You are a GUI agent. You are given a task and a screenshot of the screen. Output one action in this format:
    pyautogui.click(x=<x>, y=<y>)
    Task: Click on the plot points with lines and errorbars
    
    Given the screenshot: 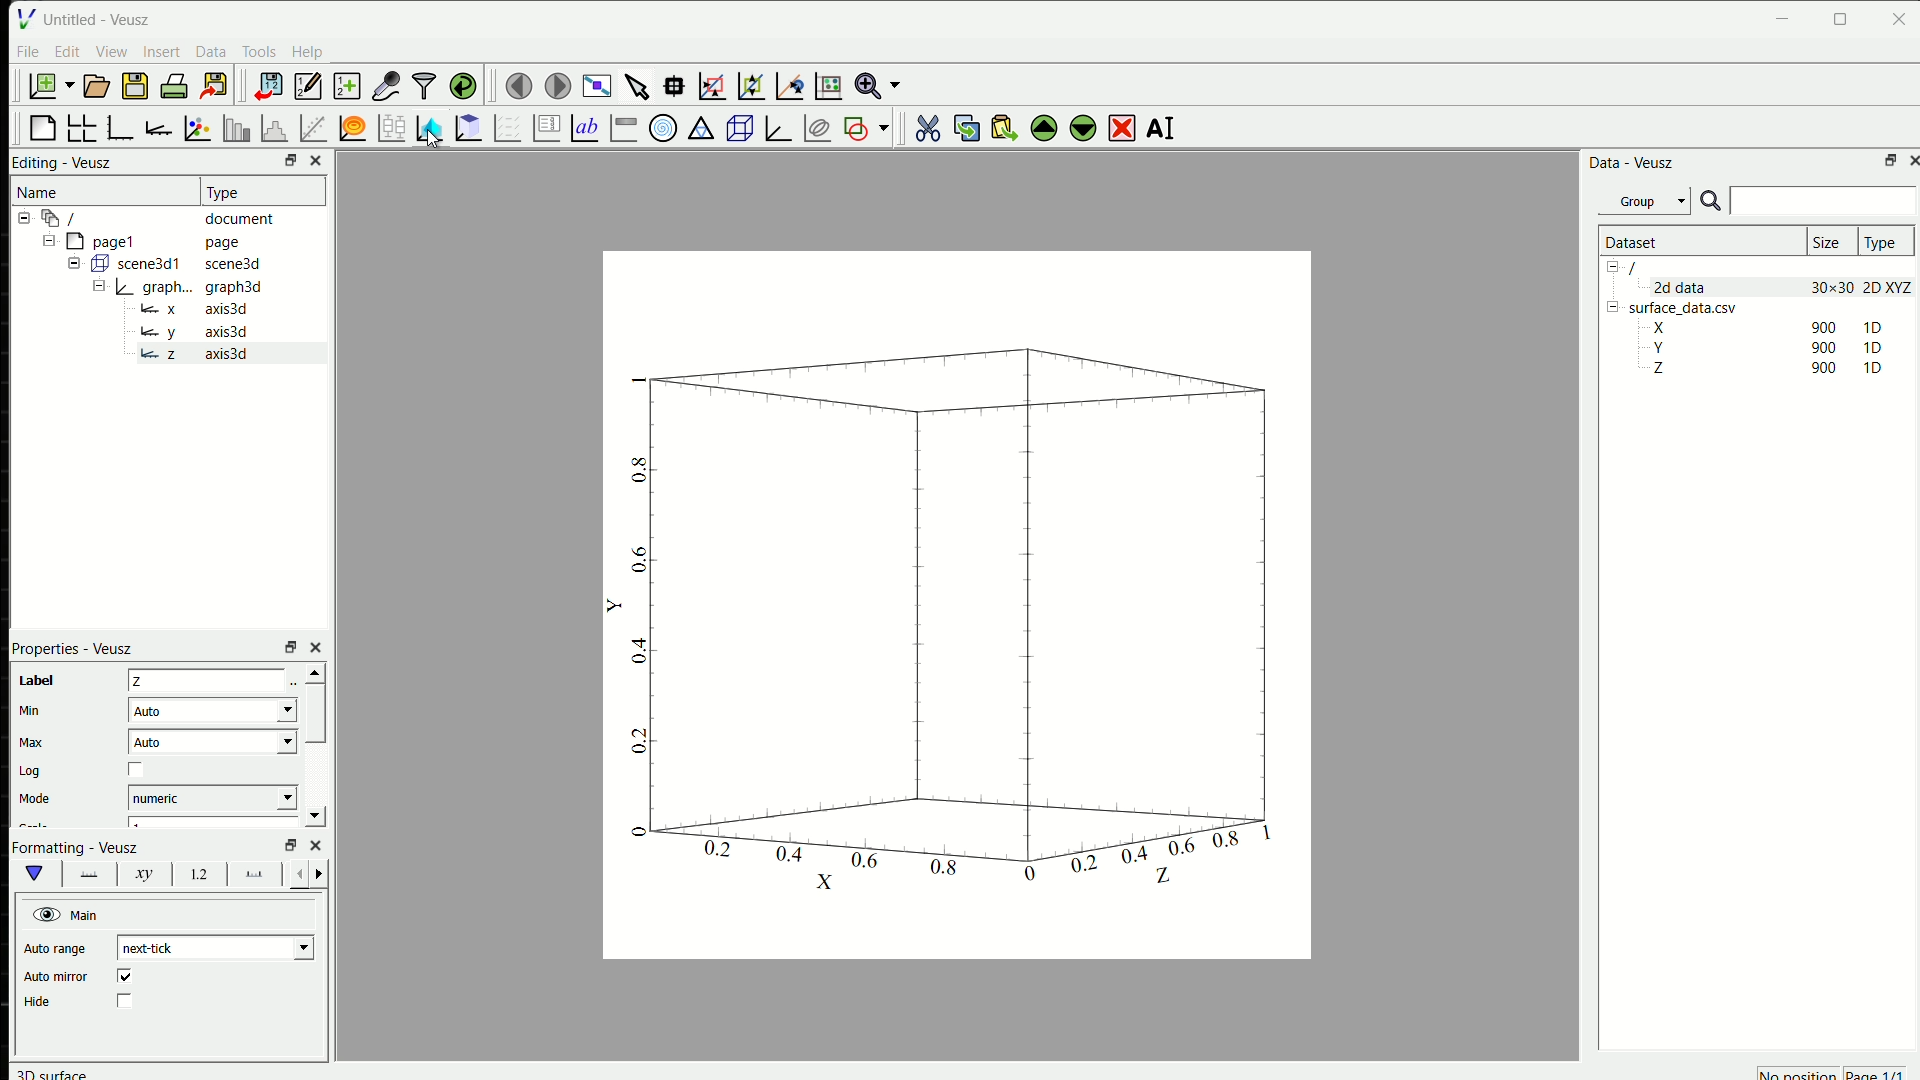 What is the action you would take?
    pyautogui.click(x=200, y=128)
    